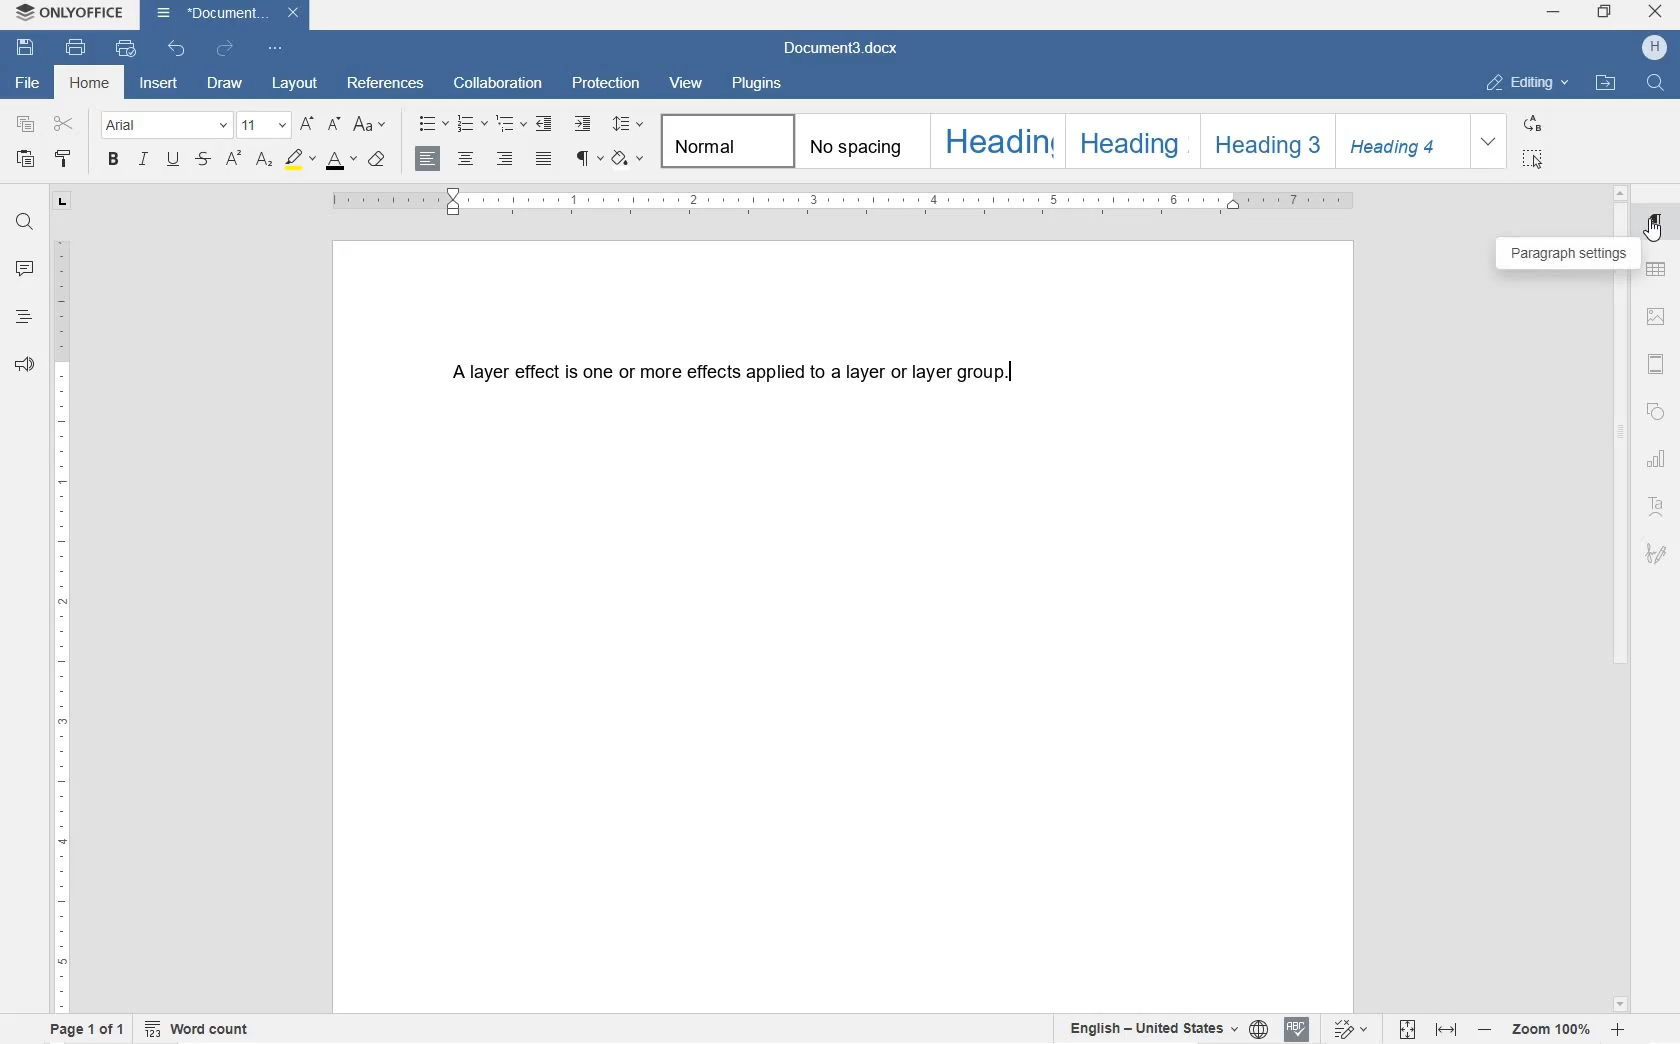  I want to click on TRACK CHANGES, so click(1355, 1026).